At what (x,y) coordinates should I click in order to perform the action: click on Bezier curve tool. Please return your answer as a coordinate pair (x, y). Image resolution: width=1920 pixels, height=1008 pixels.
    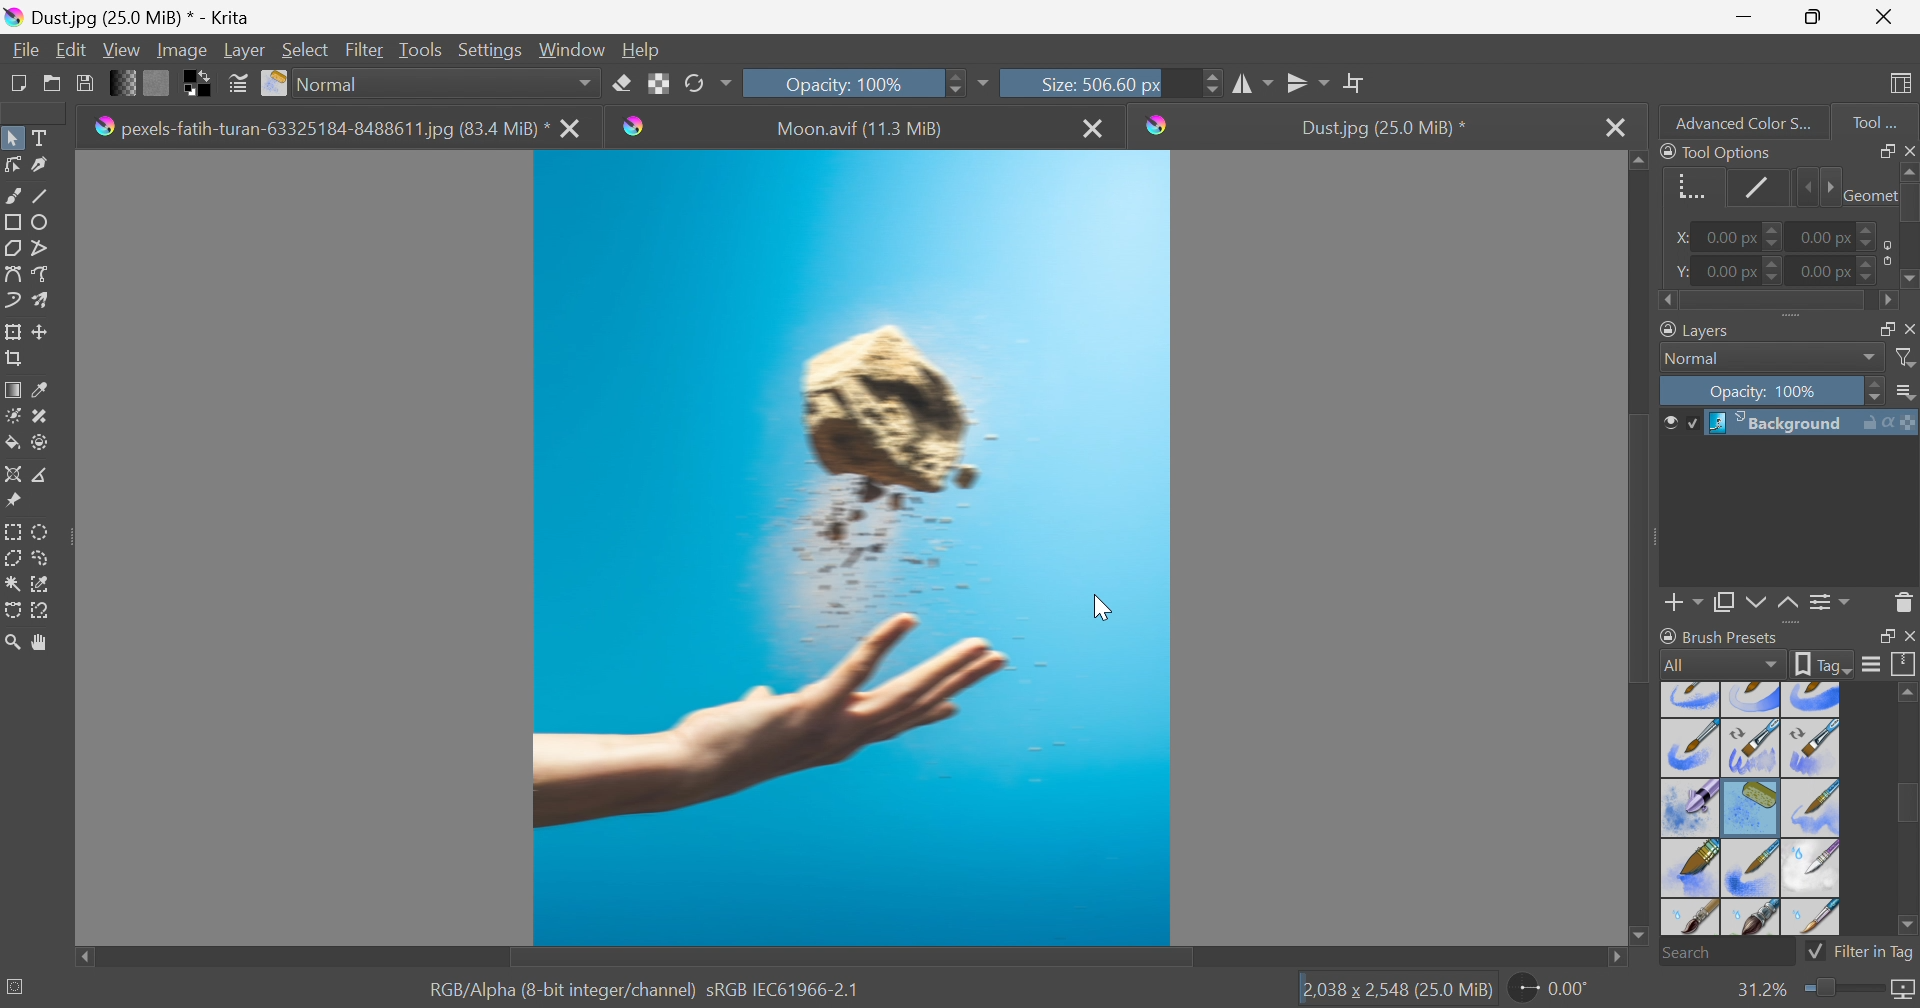
    Looking at the image, I should click on (12, 274).